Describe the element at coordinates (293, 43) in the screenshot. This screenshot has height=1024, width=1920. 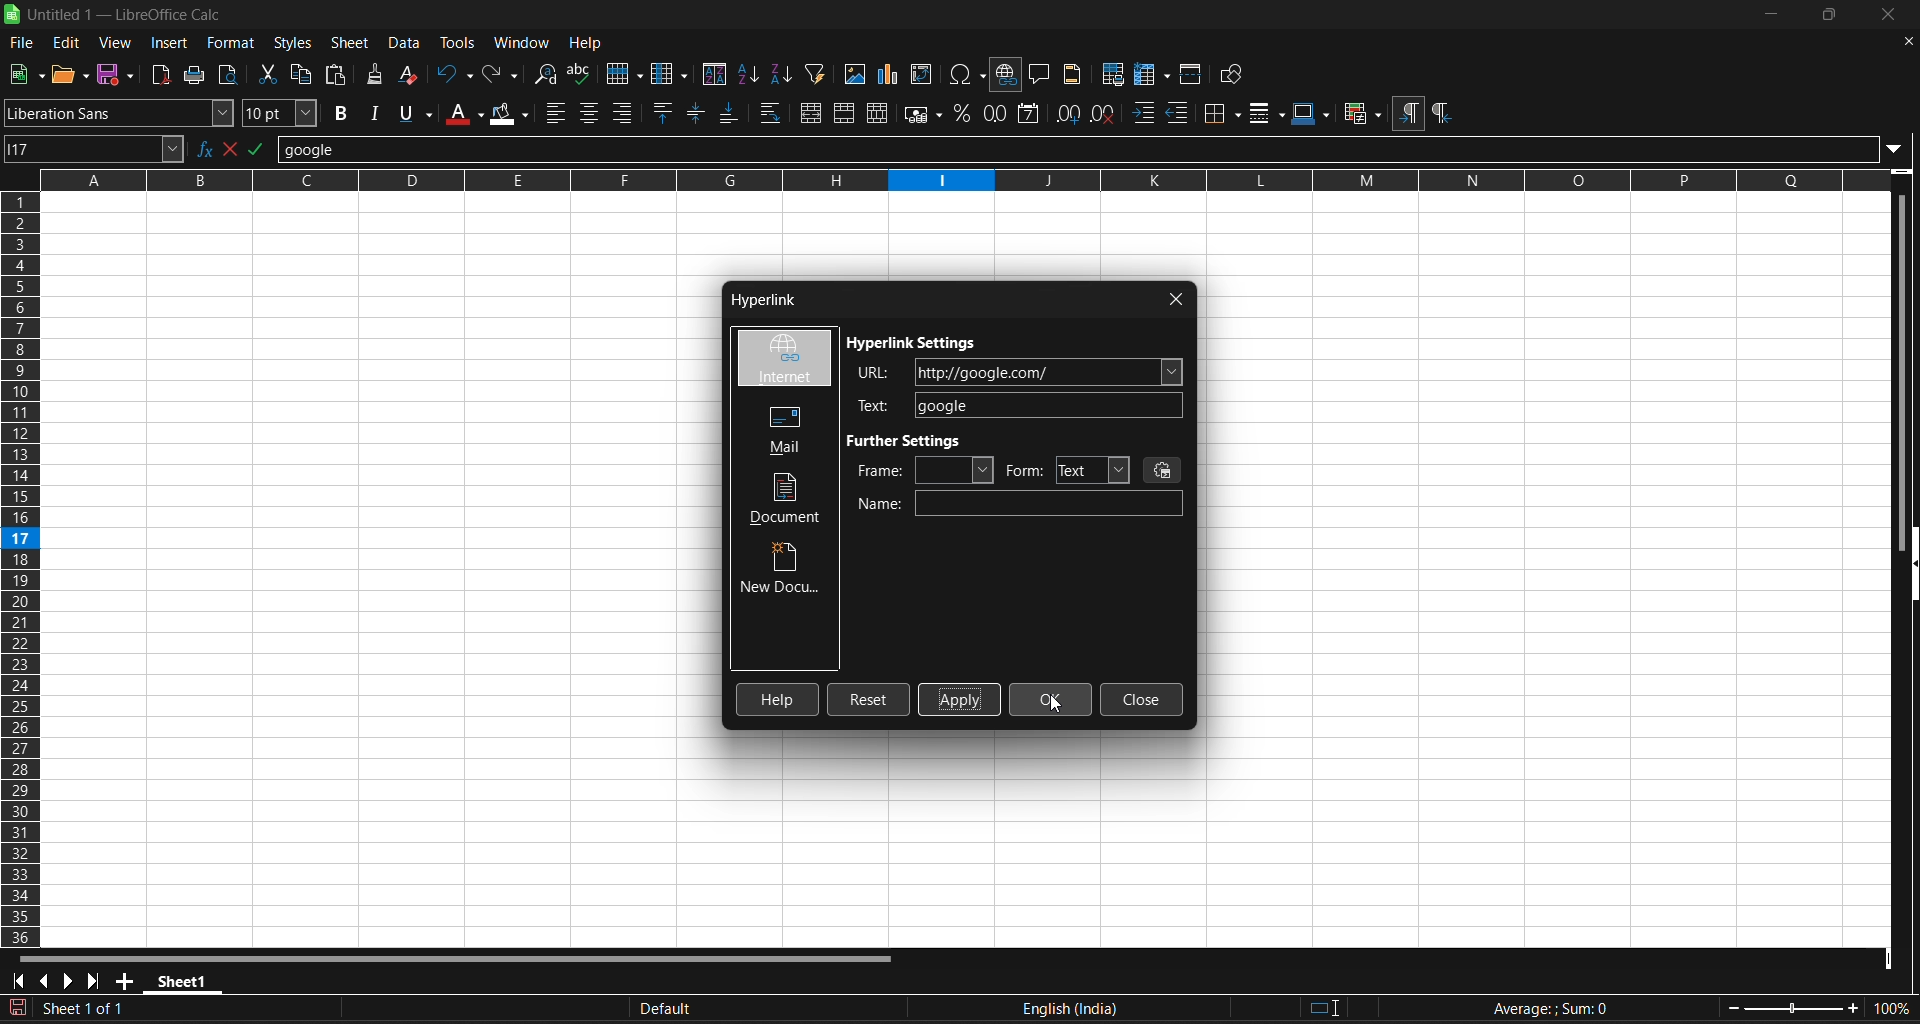
I see `styles` at that location.